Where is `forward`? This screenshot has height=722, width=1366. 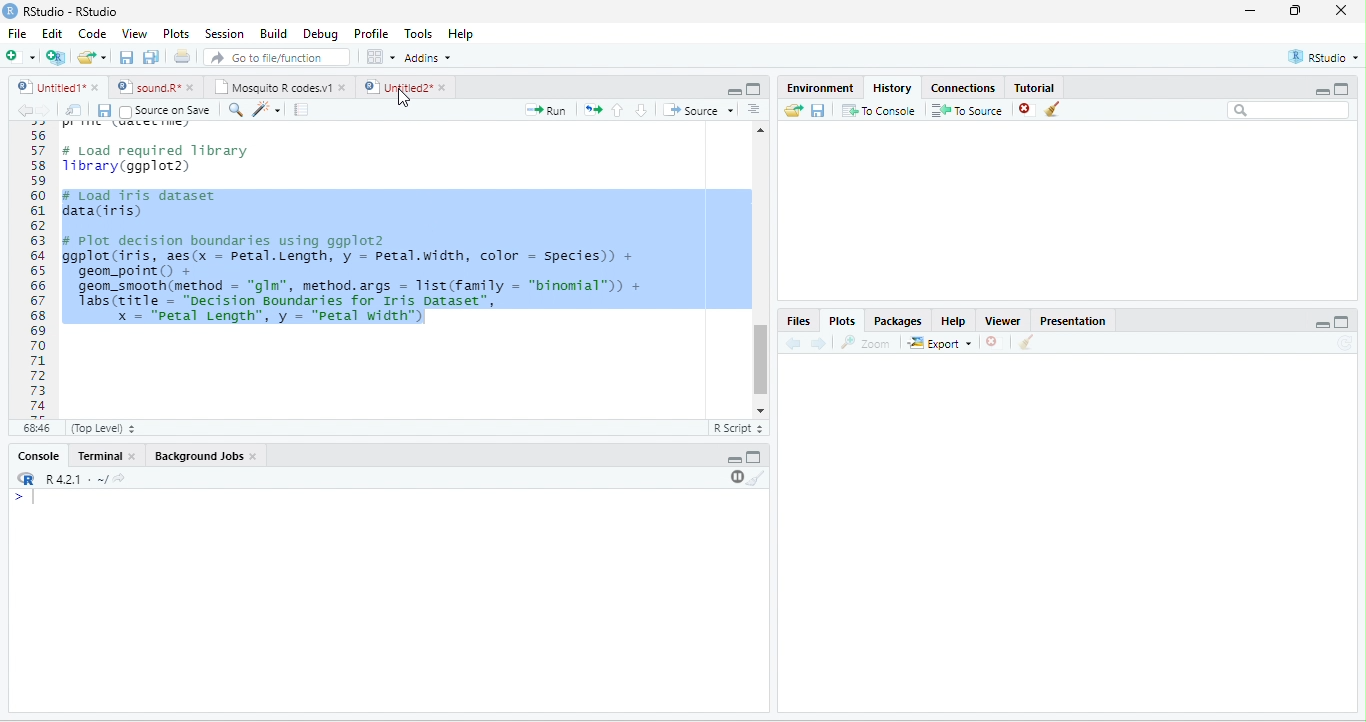
forward is located at coordinates (46, 111).